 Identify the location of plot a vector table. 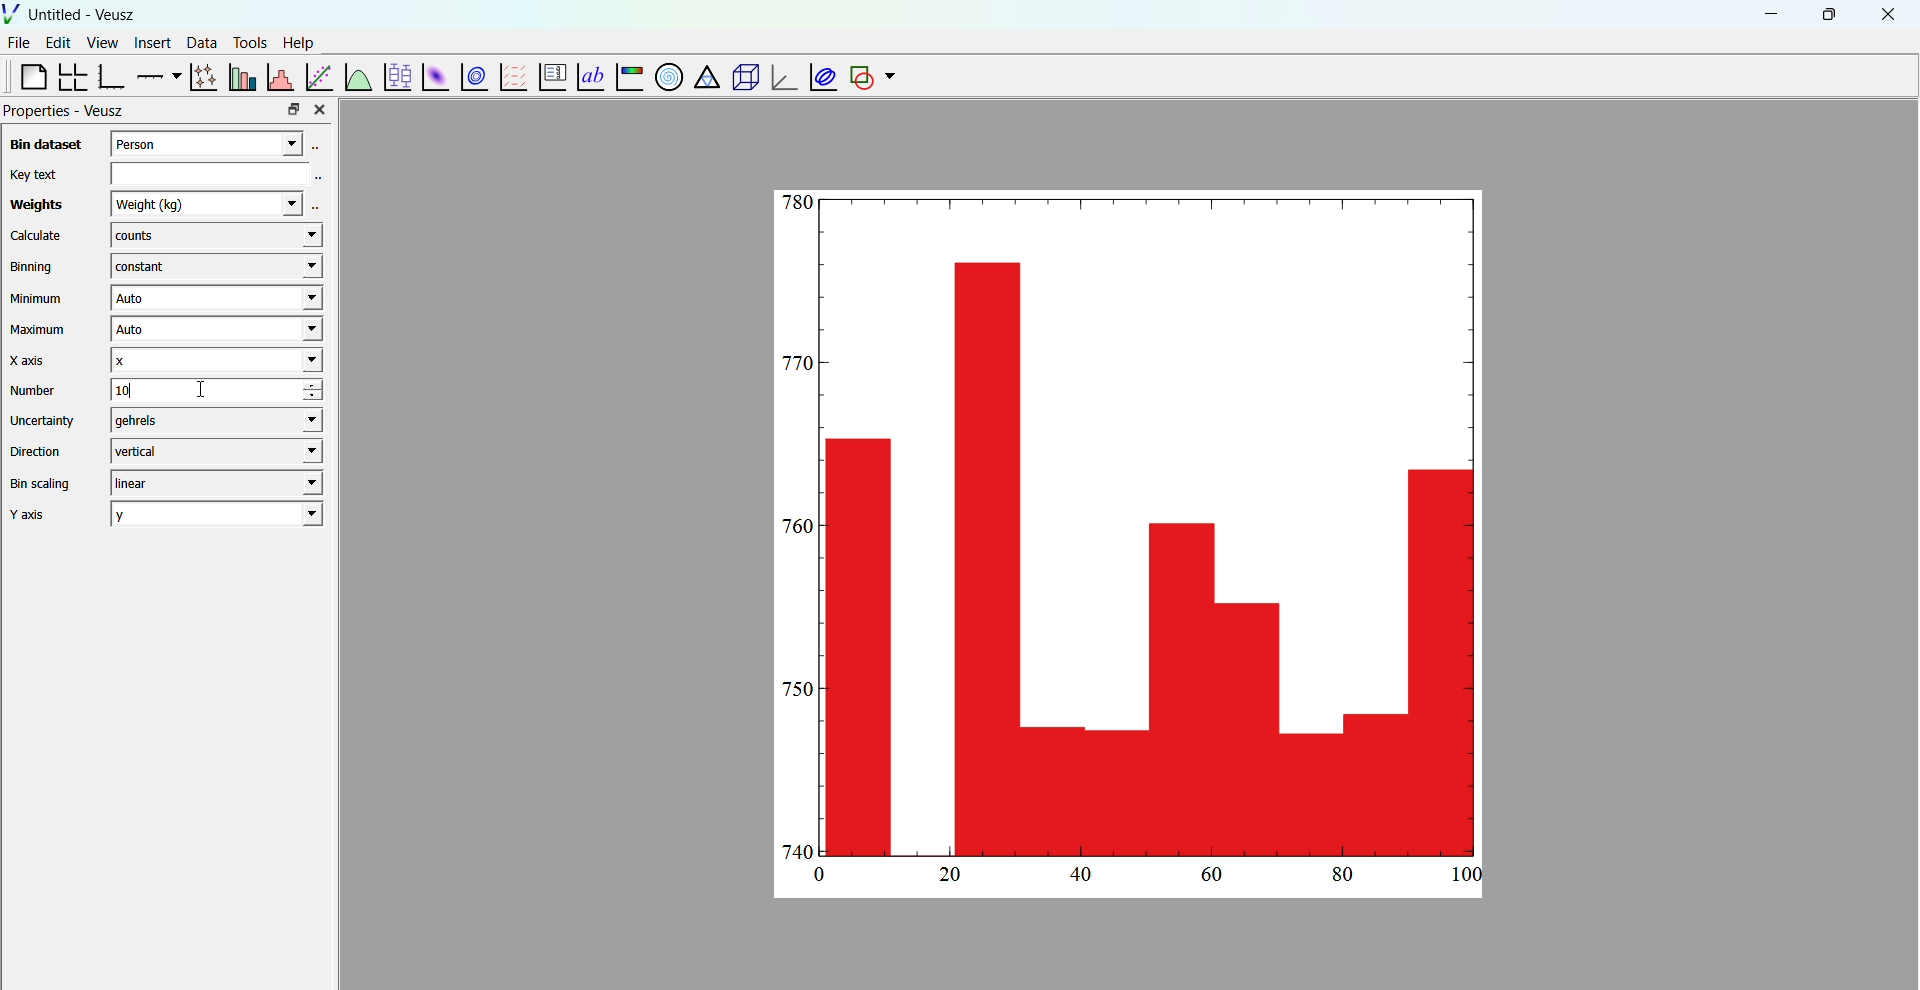
(511, 76).